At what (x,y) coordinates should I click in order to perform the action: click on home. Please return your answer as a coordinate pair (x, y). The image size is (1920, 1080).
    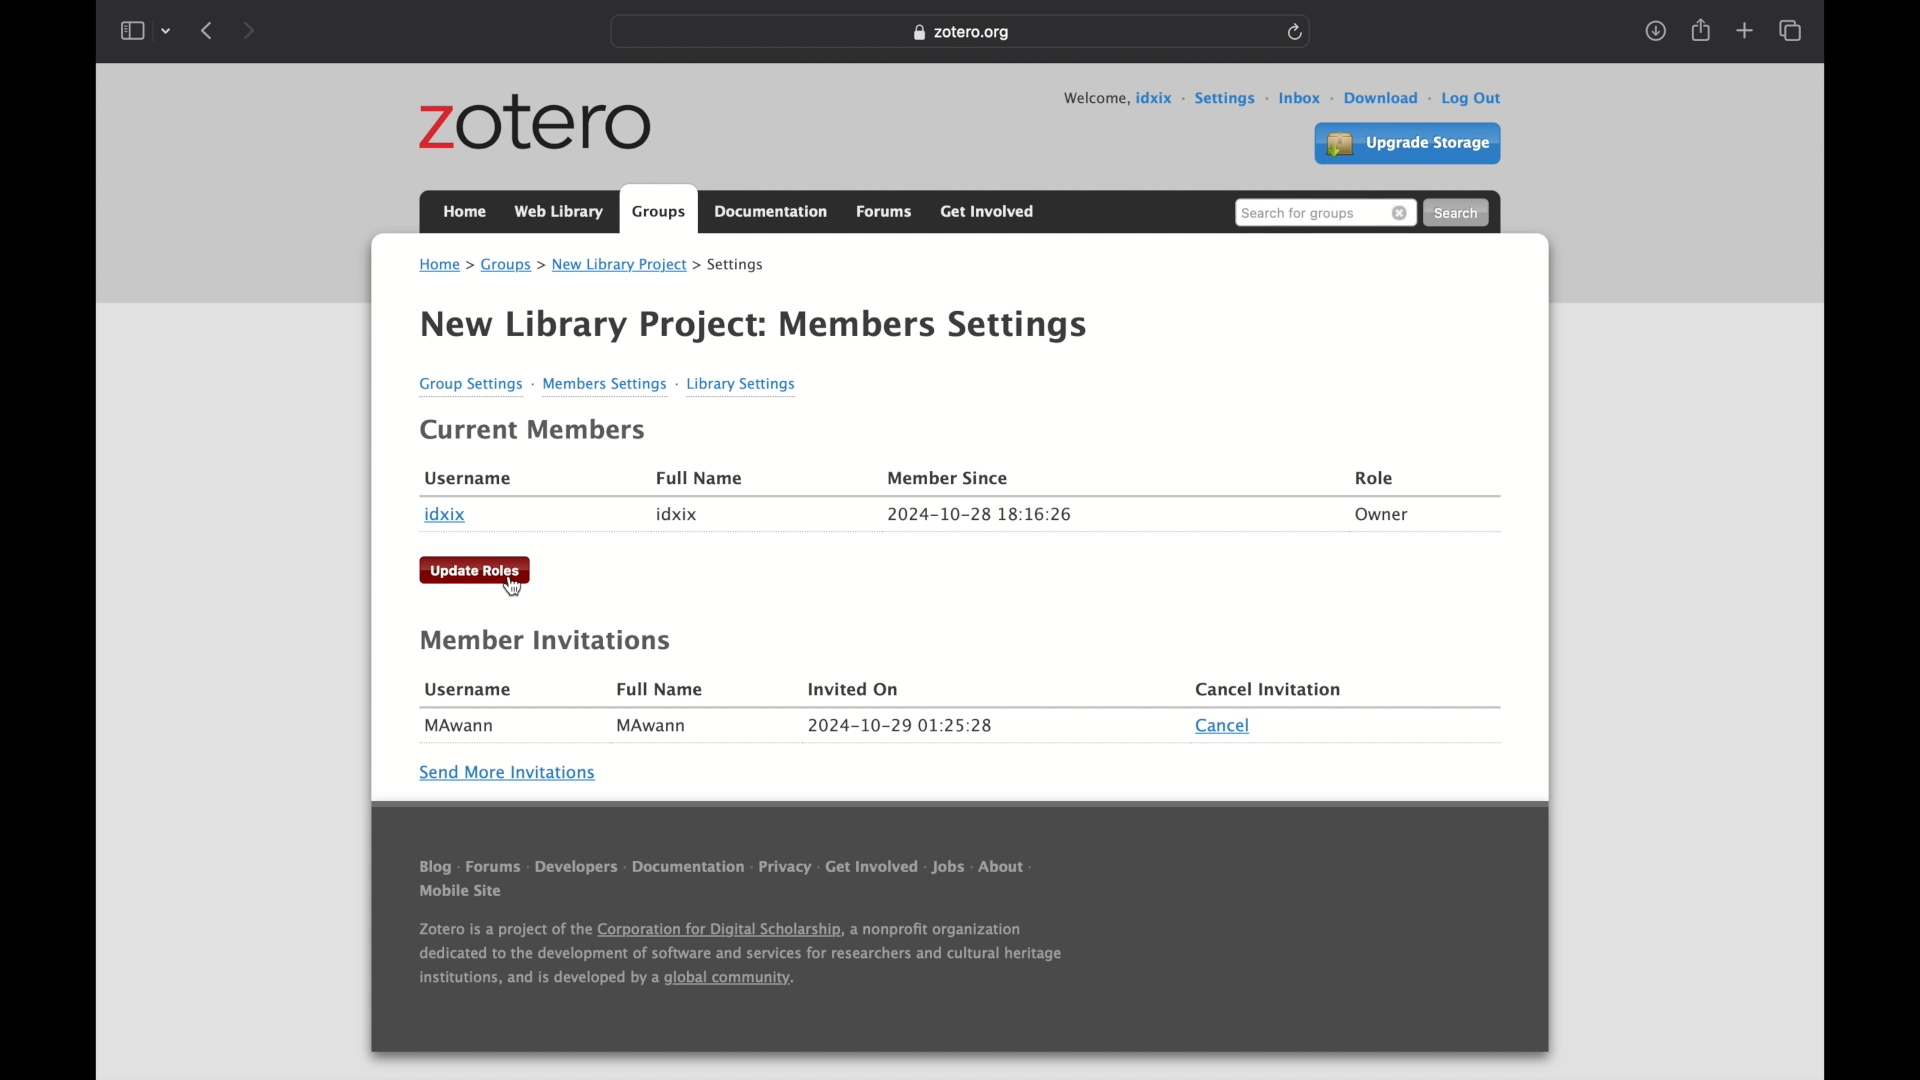
    Looking at the image, I should click on (445, 265).